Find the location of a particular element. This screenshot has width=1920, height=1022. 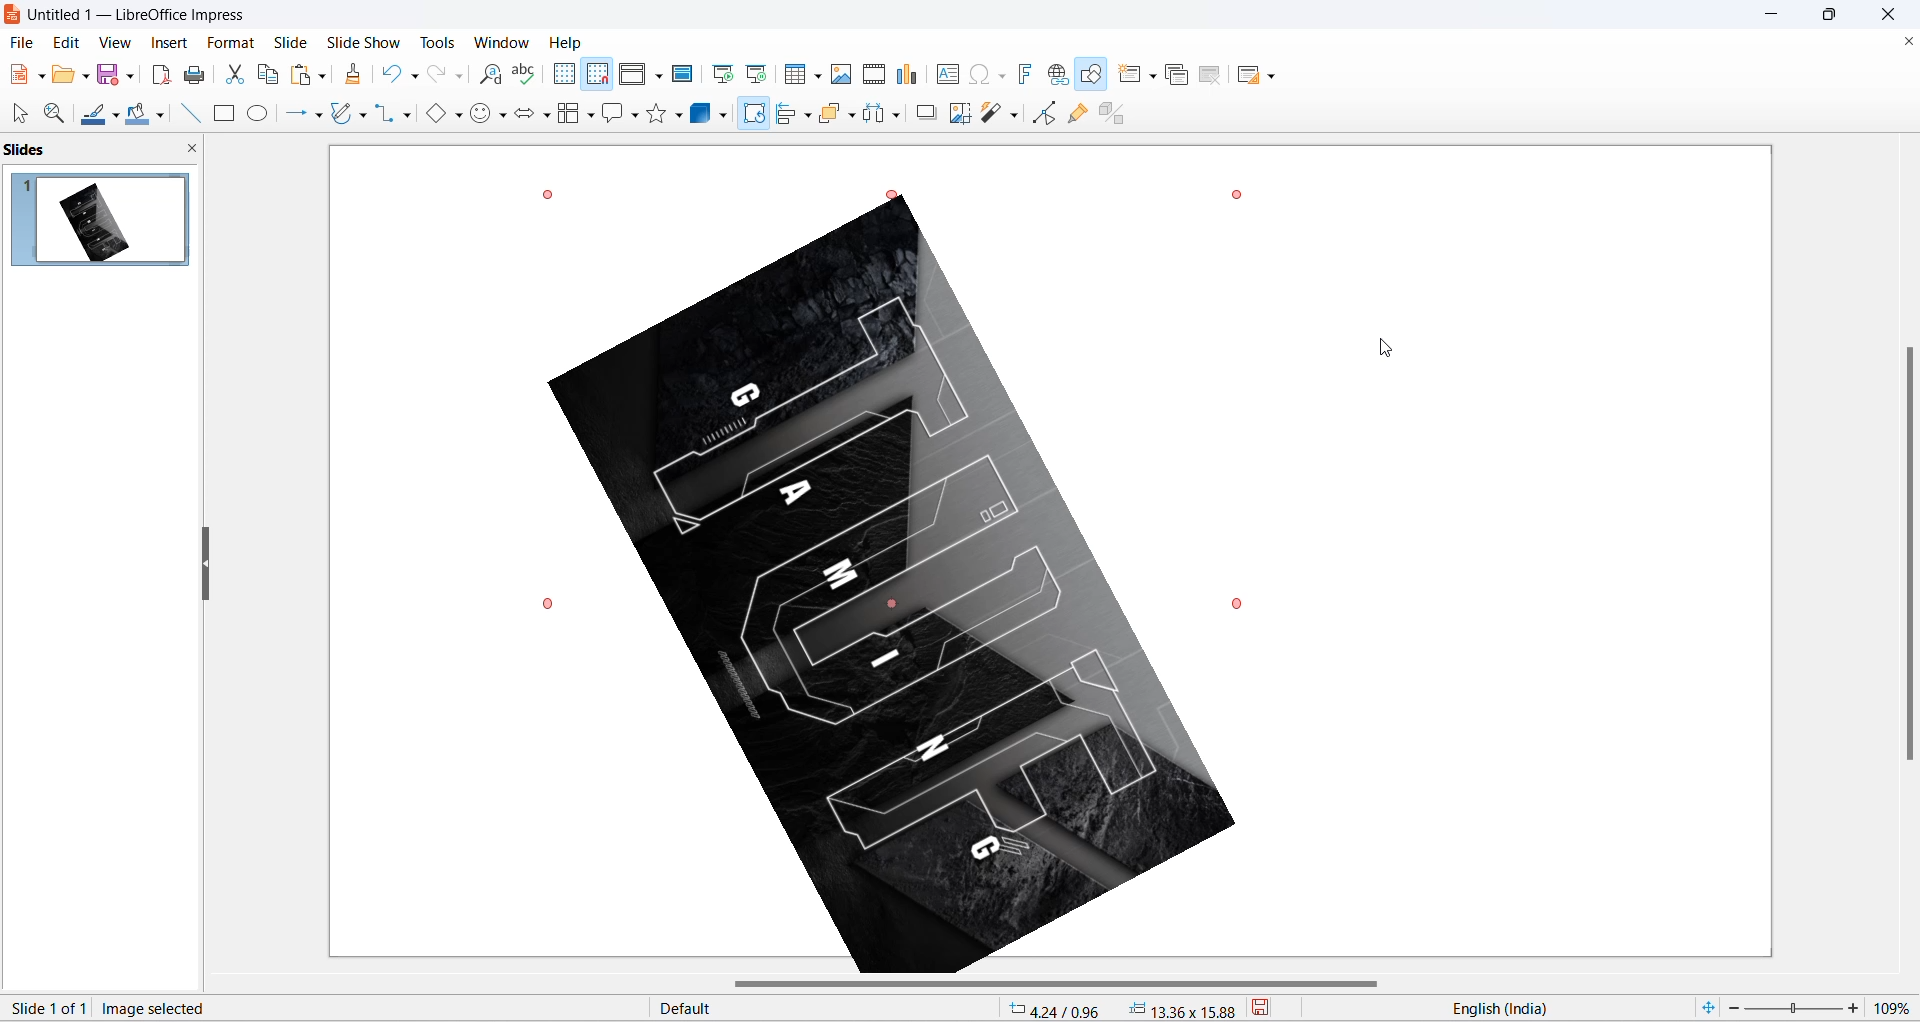

insert hyperlink is located at coordinates (1060, 76).